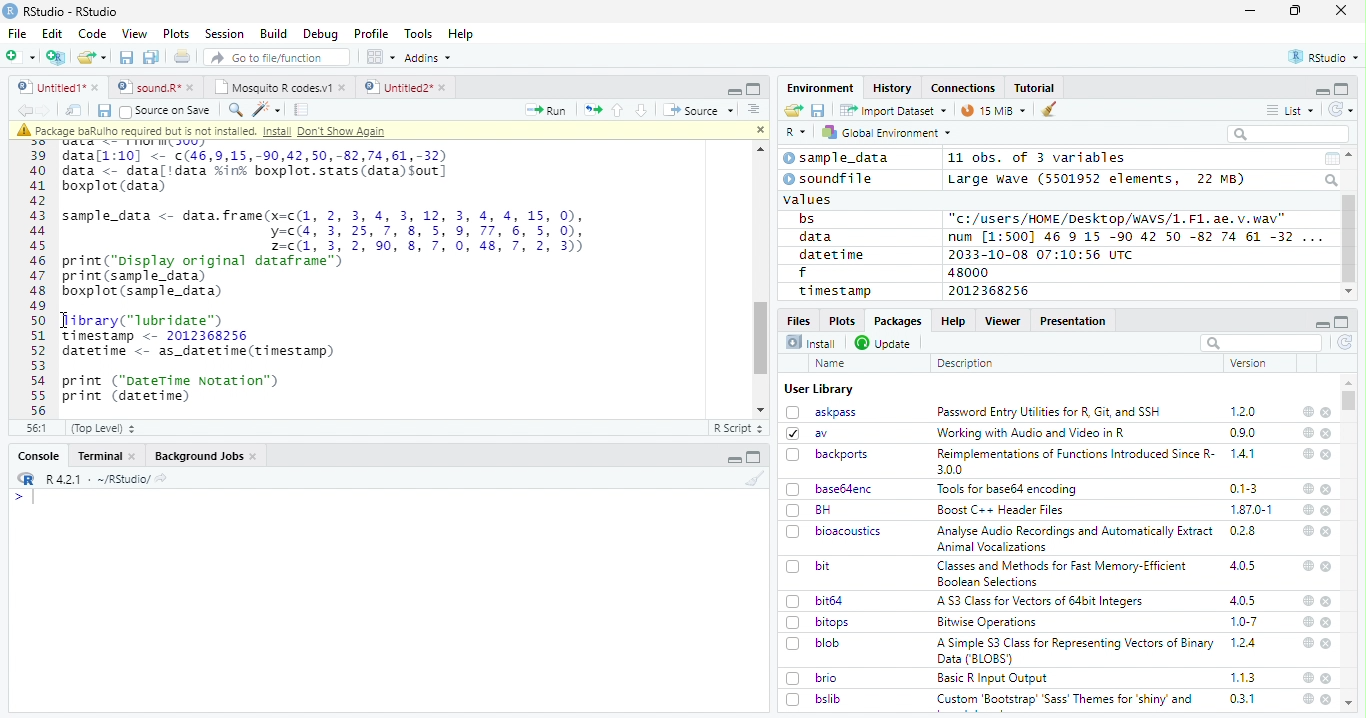 The image size is (1366, 718). I want to click on maximize, so click(1295, 11).